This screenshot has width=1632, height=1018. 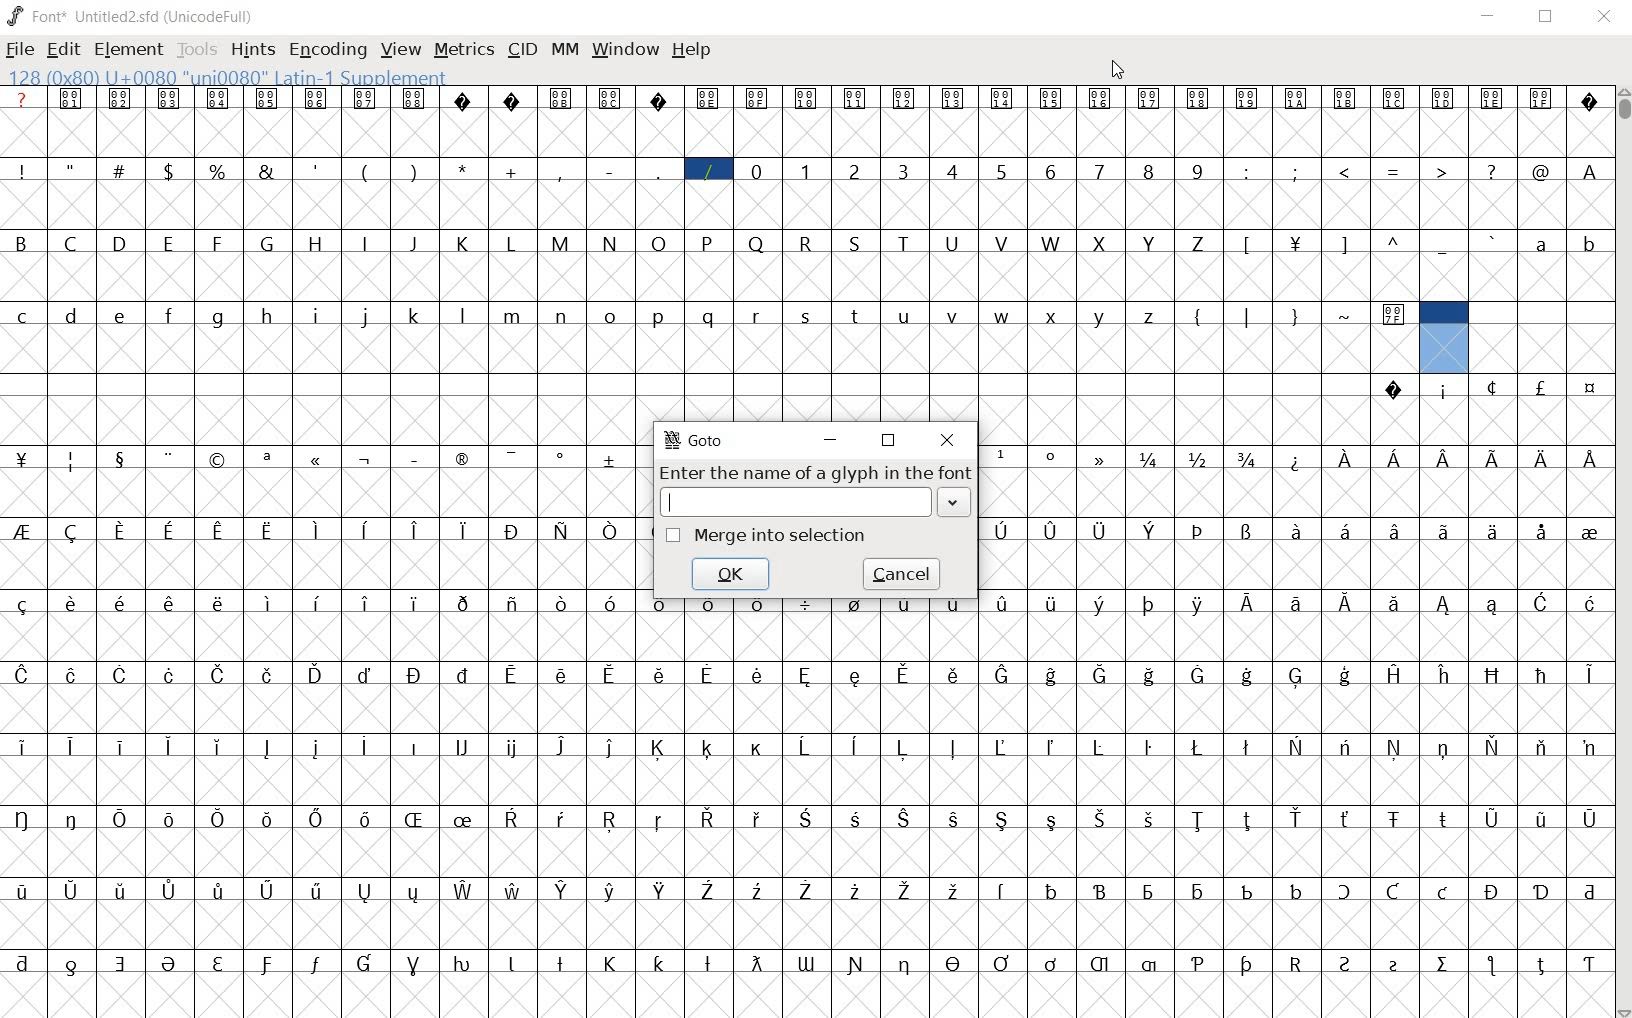 What do you see at coordinates (1443, 602) in the screenshot?
I see `Symbol` at bounding box center [1443, 602].